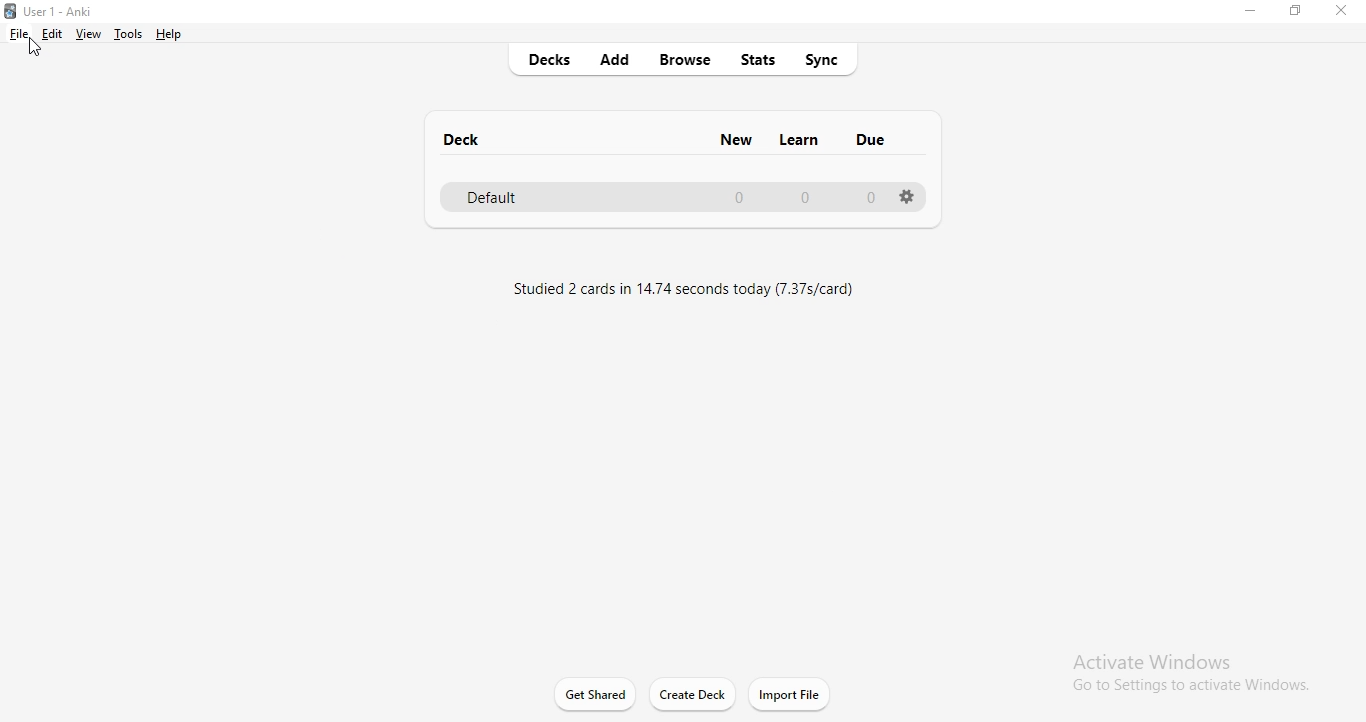  Describe the element at coordinates (59, 8) in the screenshot. I see `Anki logo and title` at that location.